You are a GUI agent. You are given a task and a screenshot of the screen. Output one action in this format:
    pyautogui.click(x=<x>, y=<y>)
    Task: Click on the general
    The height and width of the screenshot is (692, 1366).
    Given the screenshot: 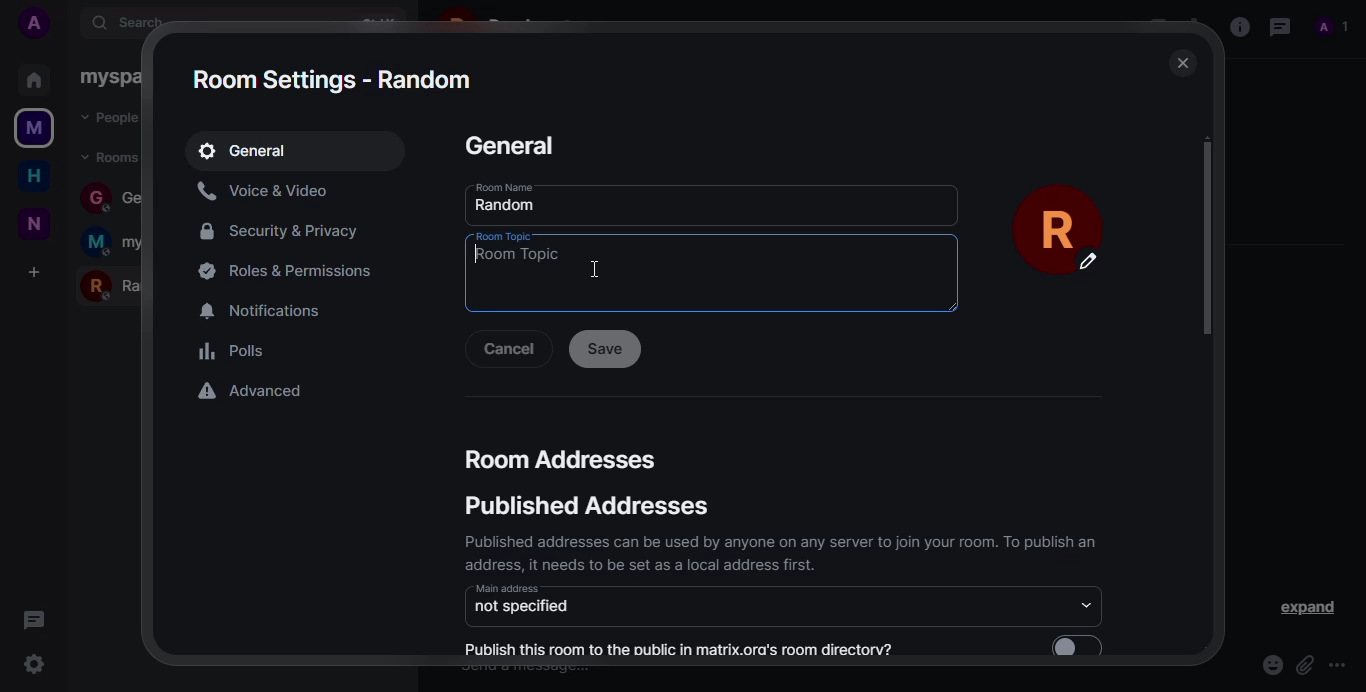 What is the action you would take?
    pyautogui.click(x=512, y=145)
    